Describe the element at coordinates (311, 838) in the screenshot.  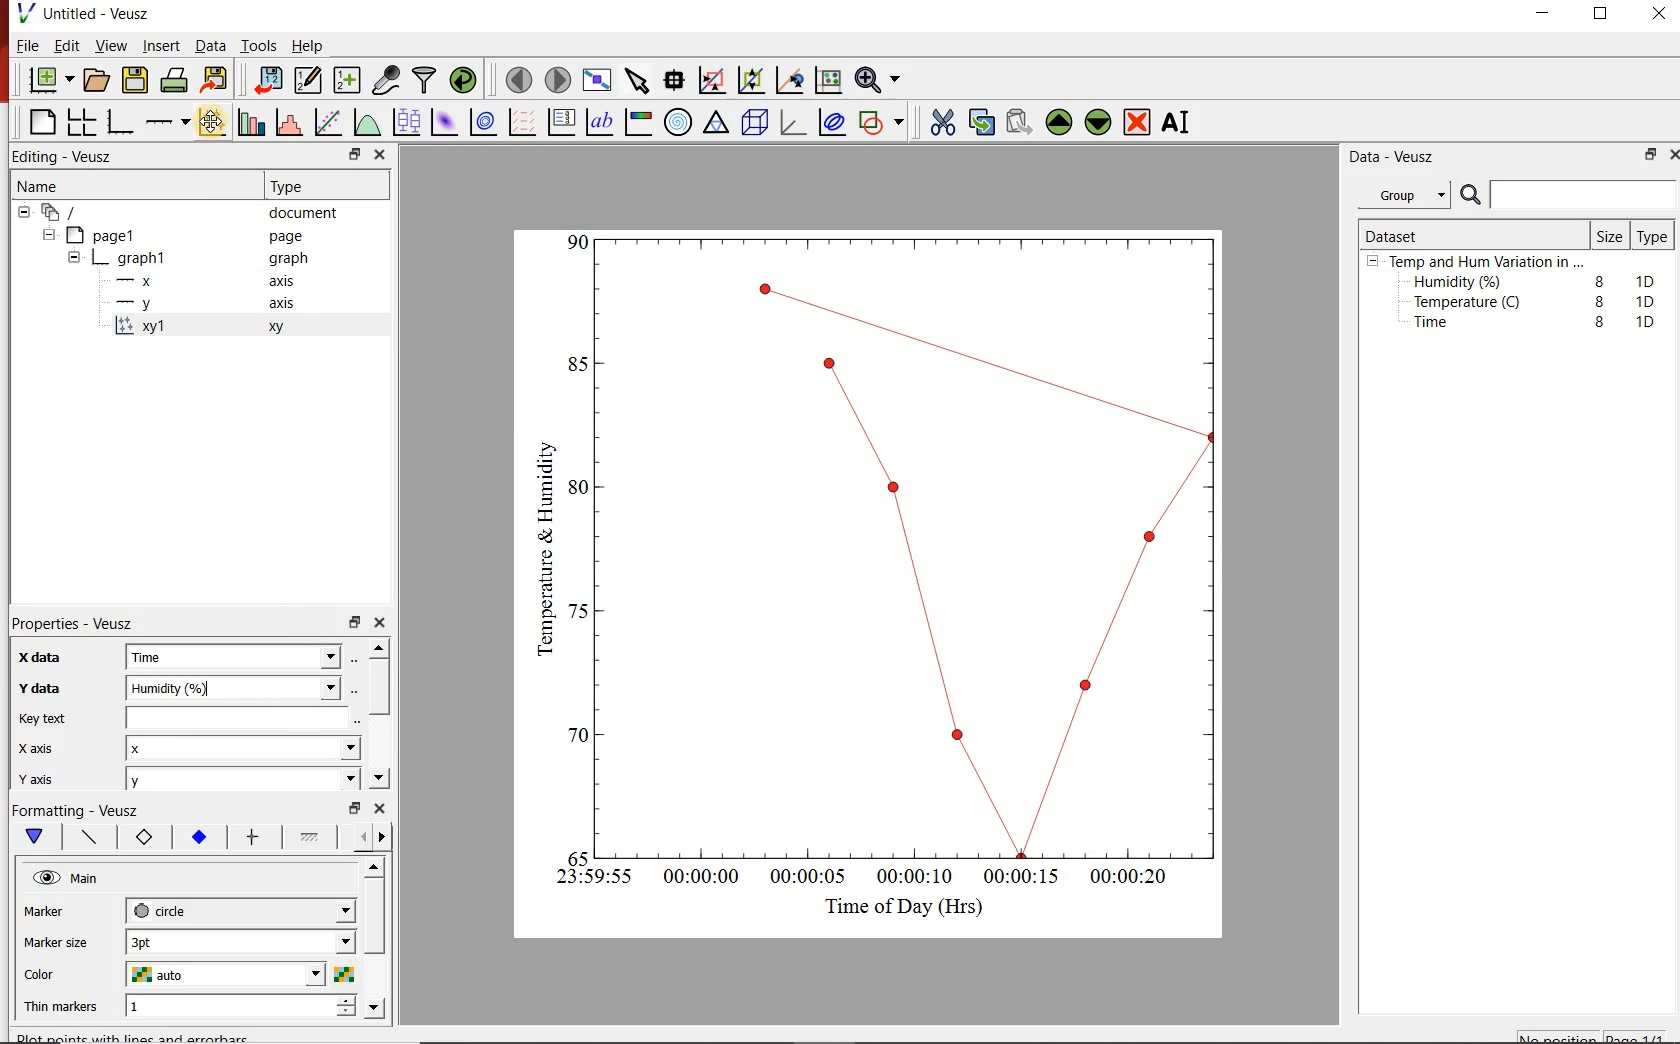
I see `fill 1` at that location.